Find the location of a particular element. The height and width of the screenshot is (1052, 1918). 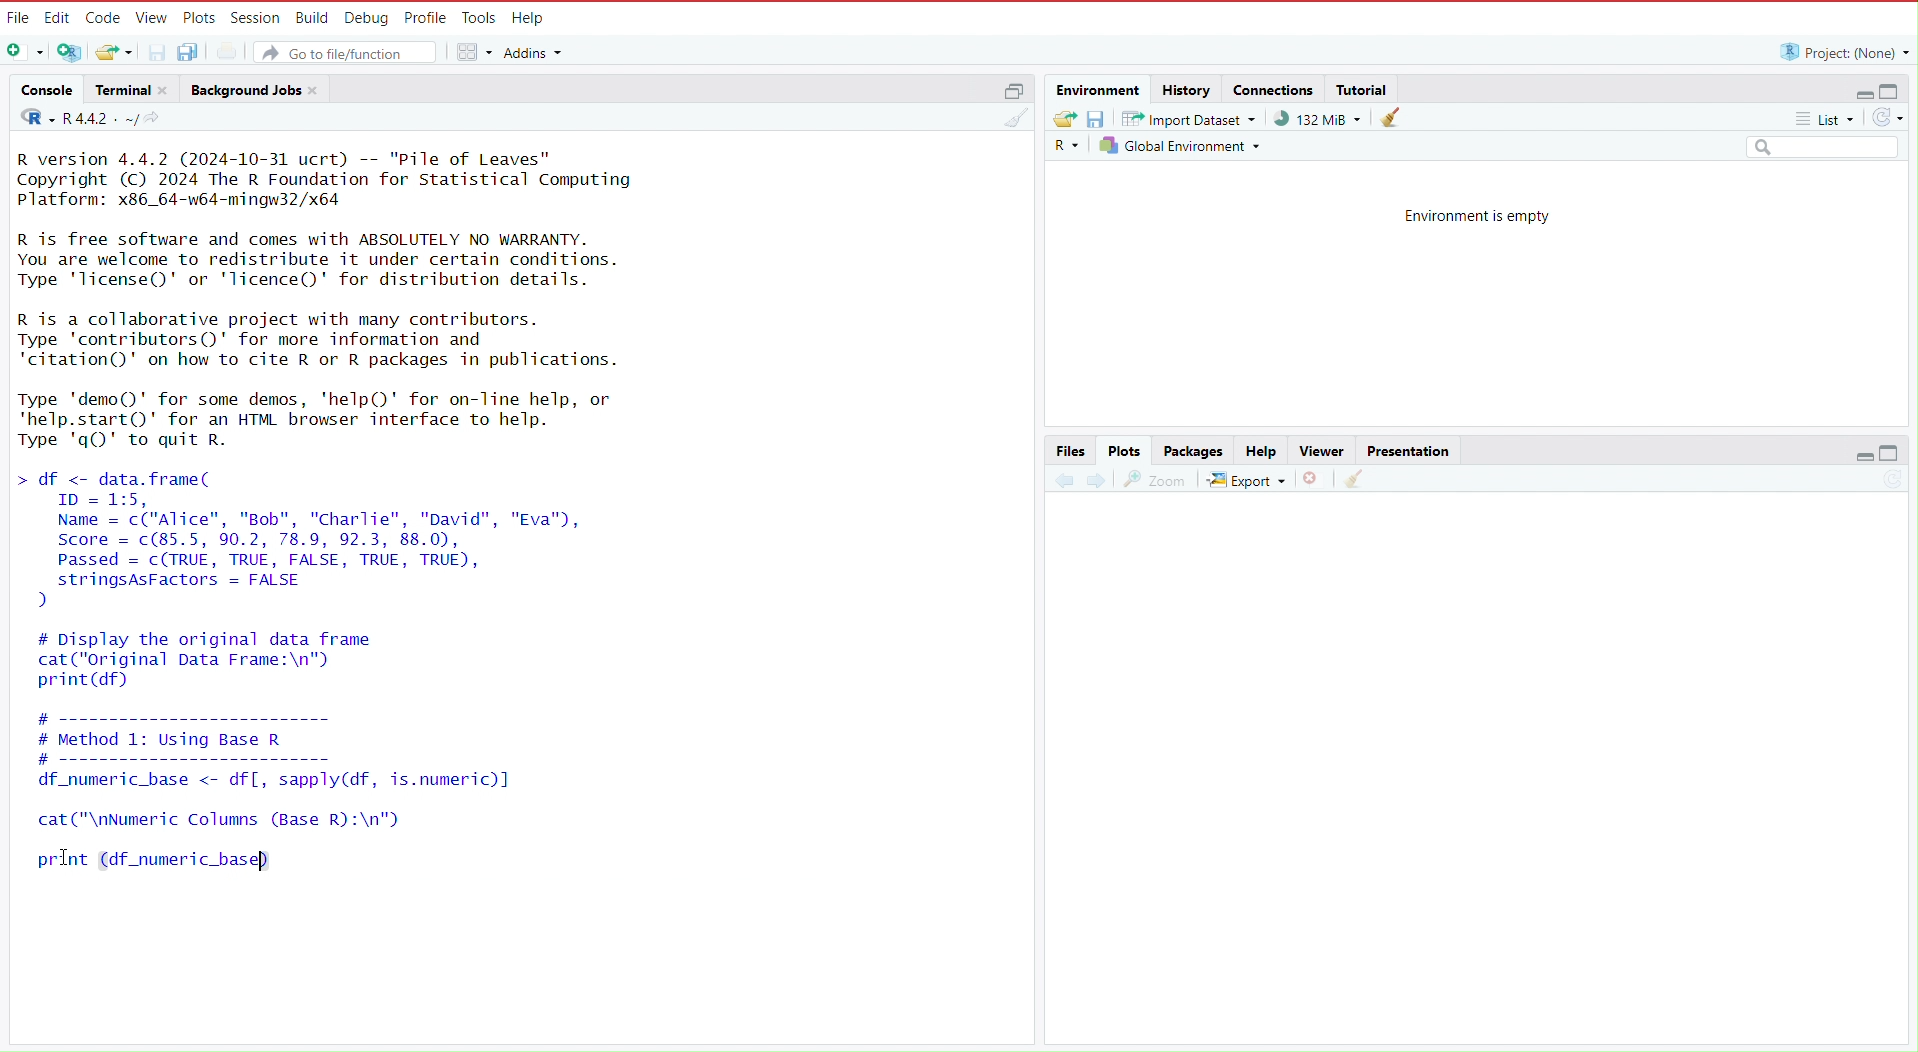

save workspace as is located at coordinates (1100, 120).